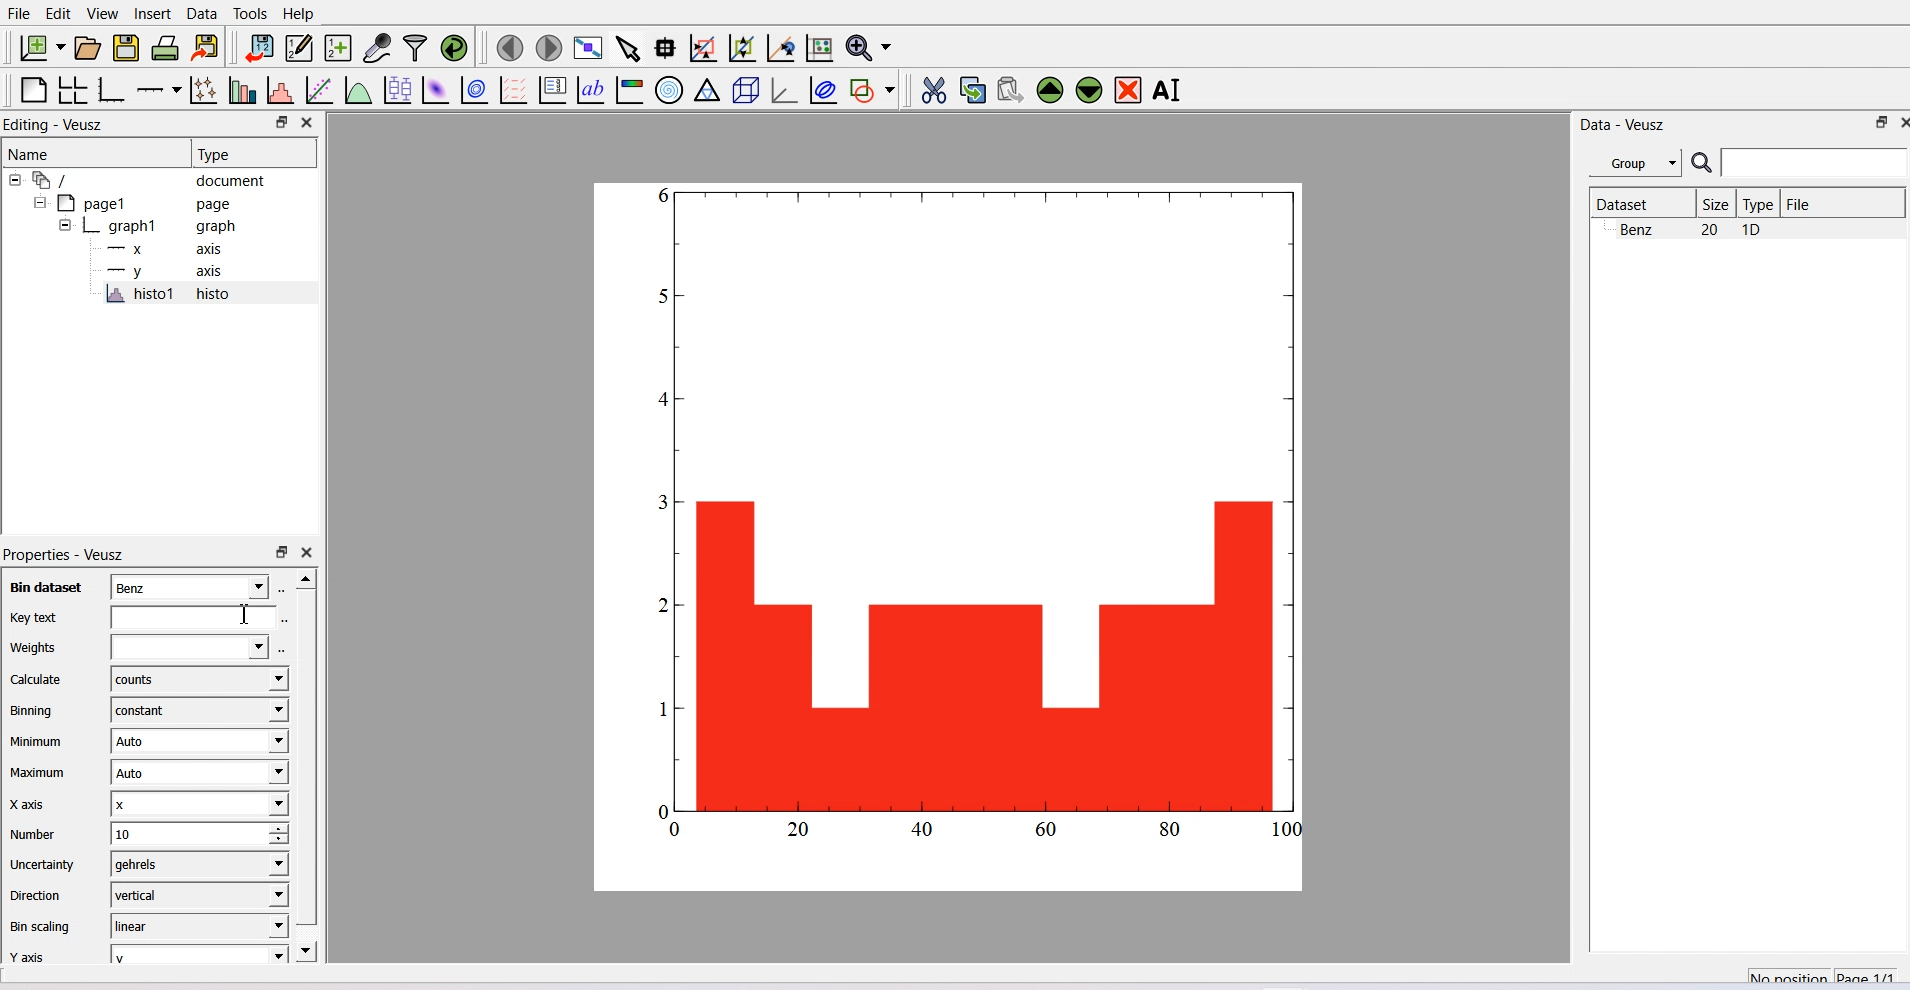 The width and height of the screenshot is (1910, 990). I want to click on Cut the selected widget, so click(936, 90).